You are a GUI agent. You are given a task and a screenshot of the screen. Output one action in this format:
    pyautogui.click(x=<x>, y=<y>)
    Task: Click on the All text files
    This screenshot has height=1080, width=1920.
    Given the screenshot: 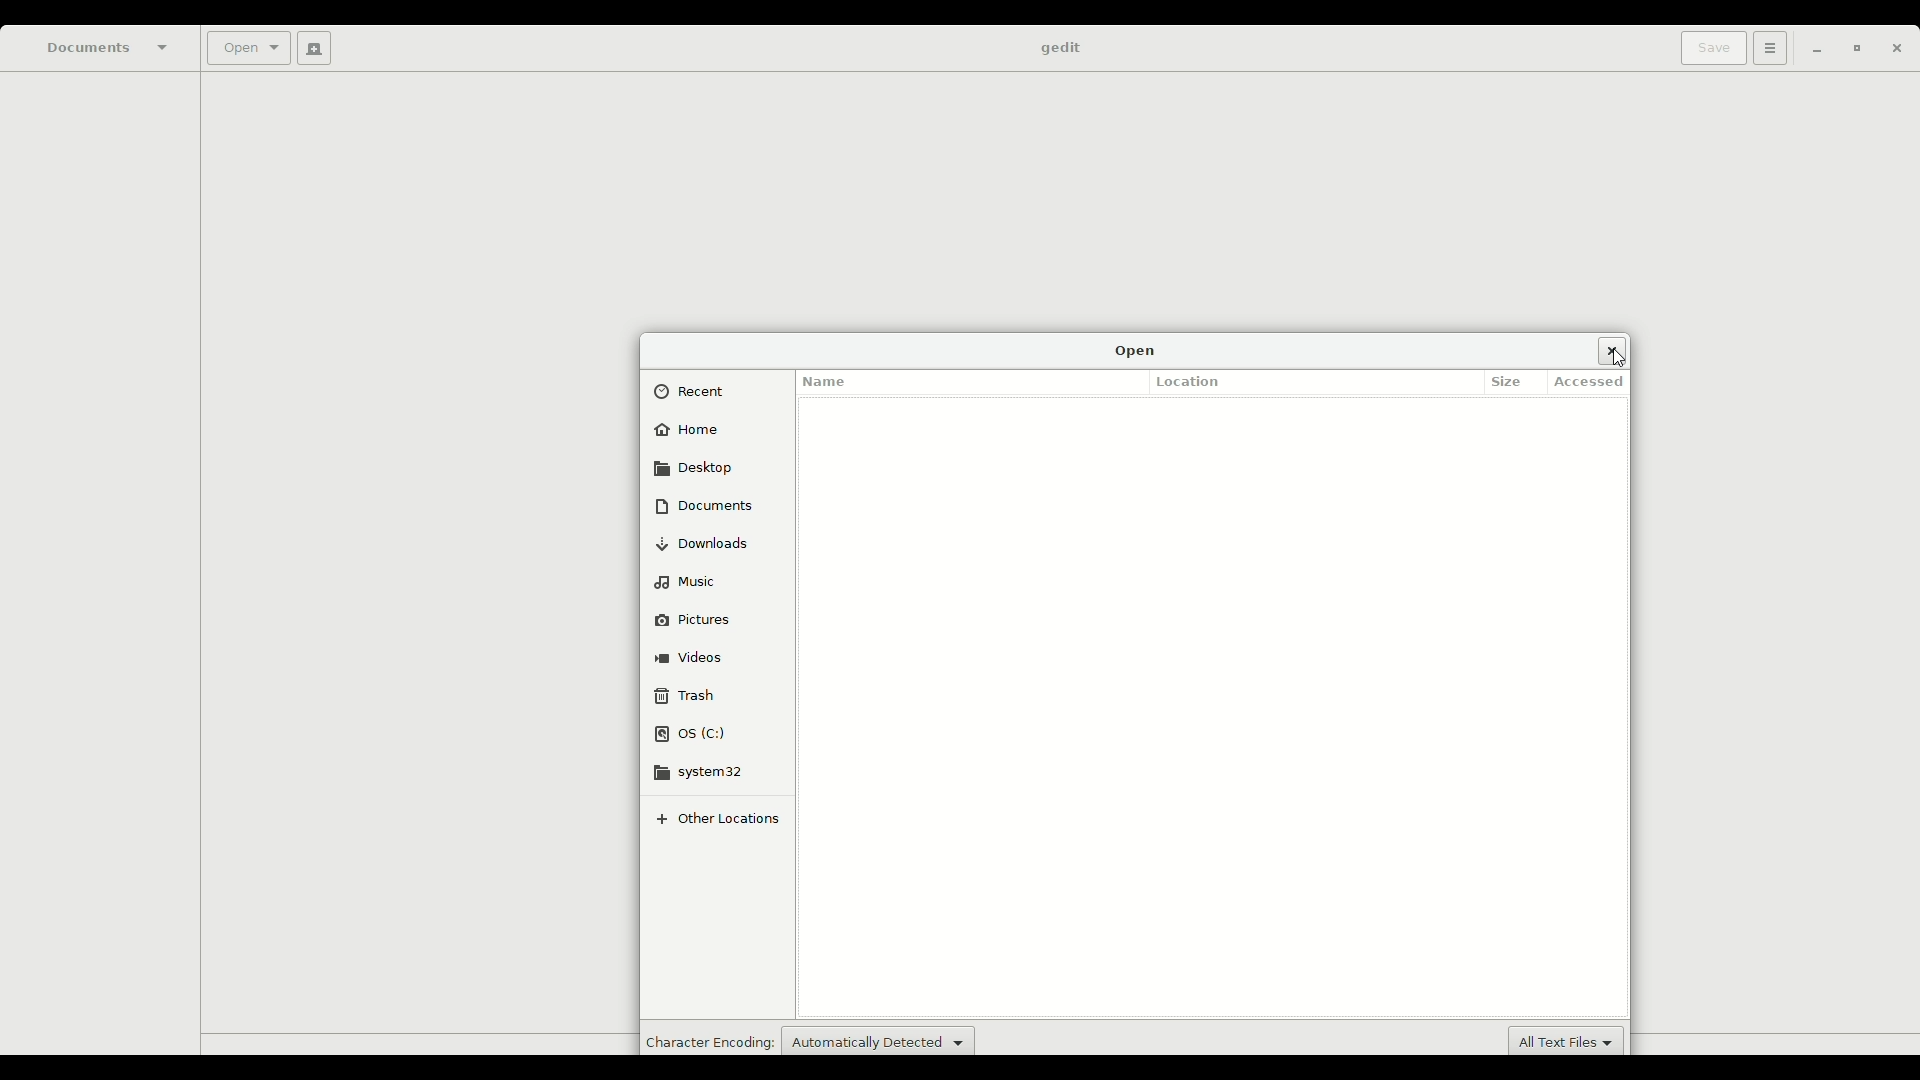 What is the action you would take?
    pyautogui.click(x=1569, y=1040)
    